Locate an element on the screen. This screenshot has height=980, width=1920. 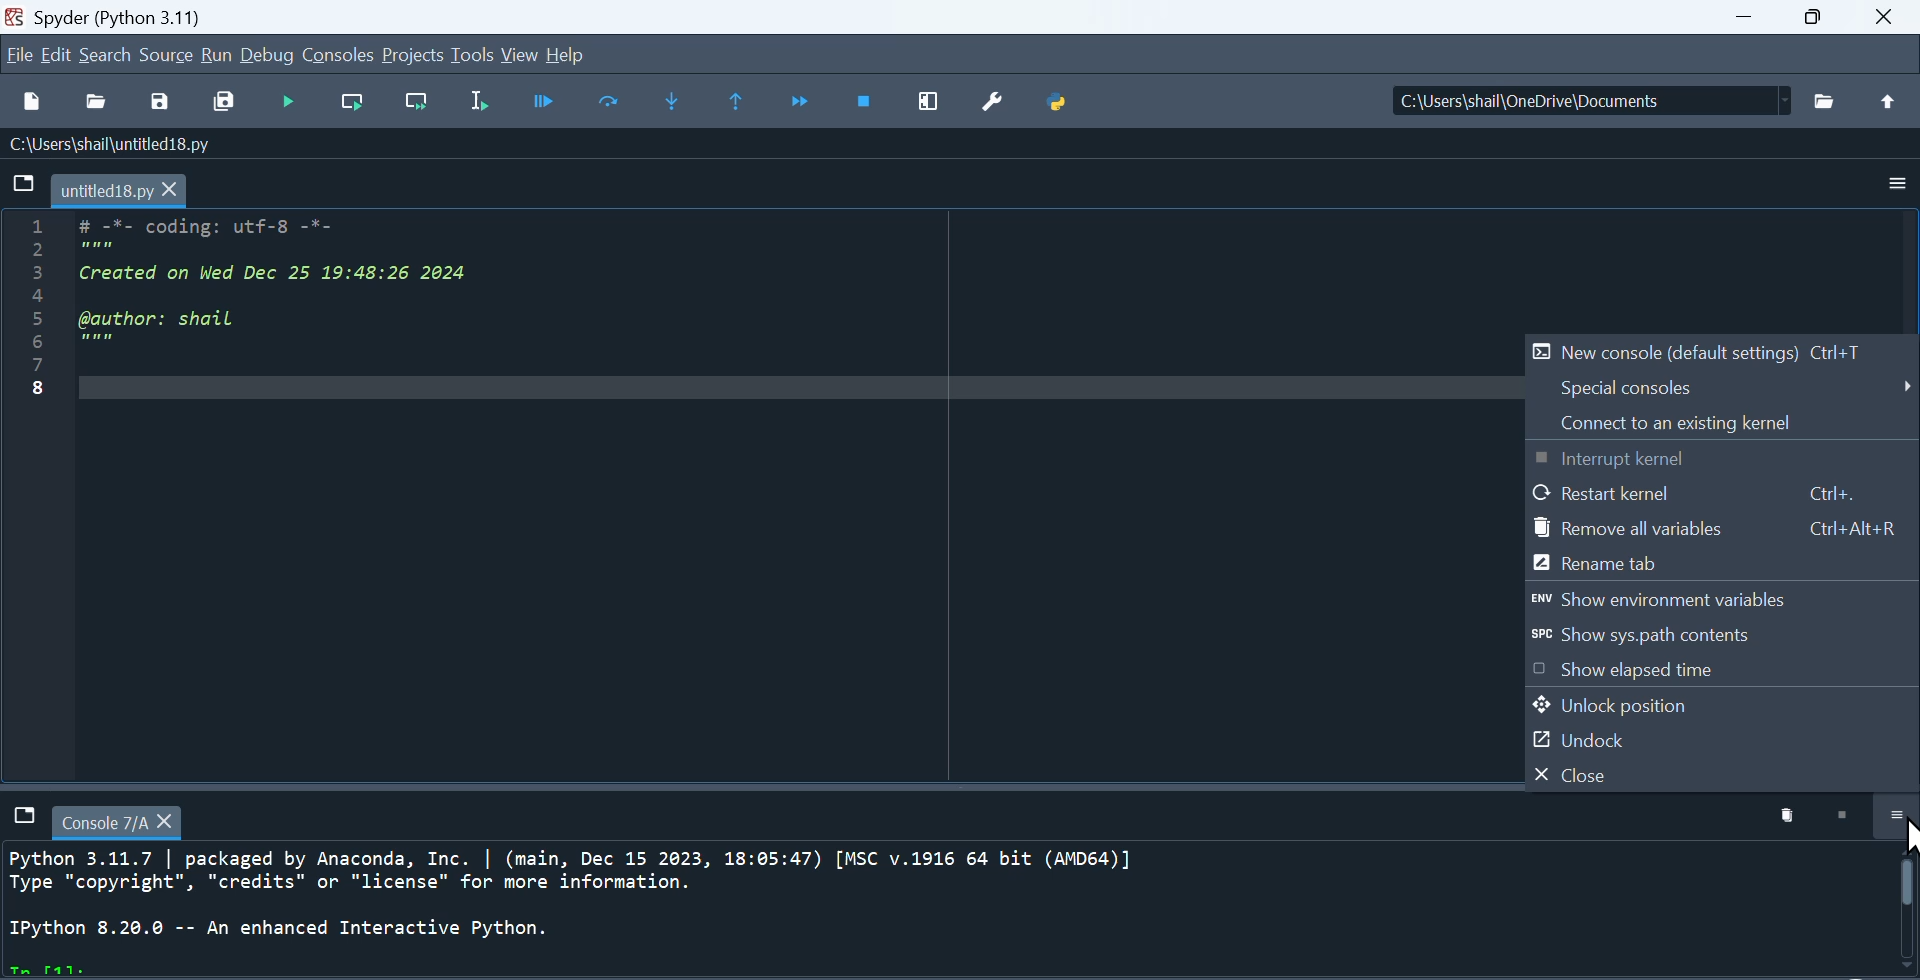
scroll bar is located at coordinates (1908, 914).